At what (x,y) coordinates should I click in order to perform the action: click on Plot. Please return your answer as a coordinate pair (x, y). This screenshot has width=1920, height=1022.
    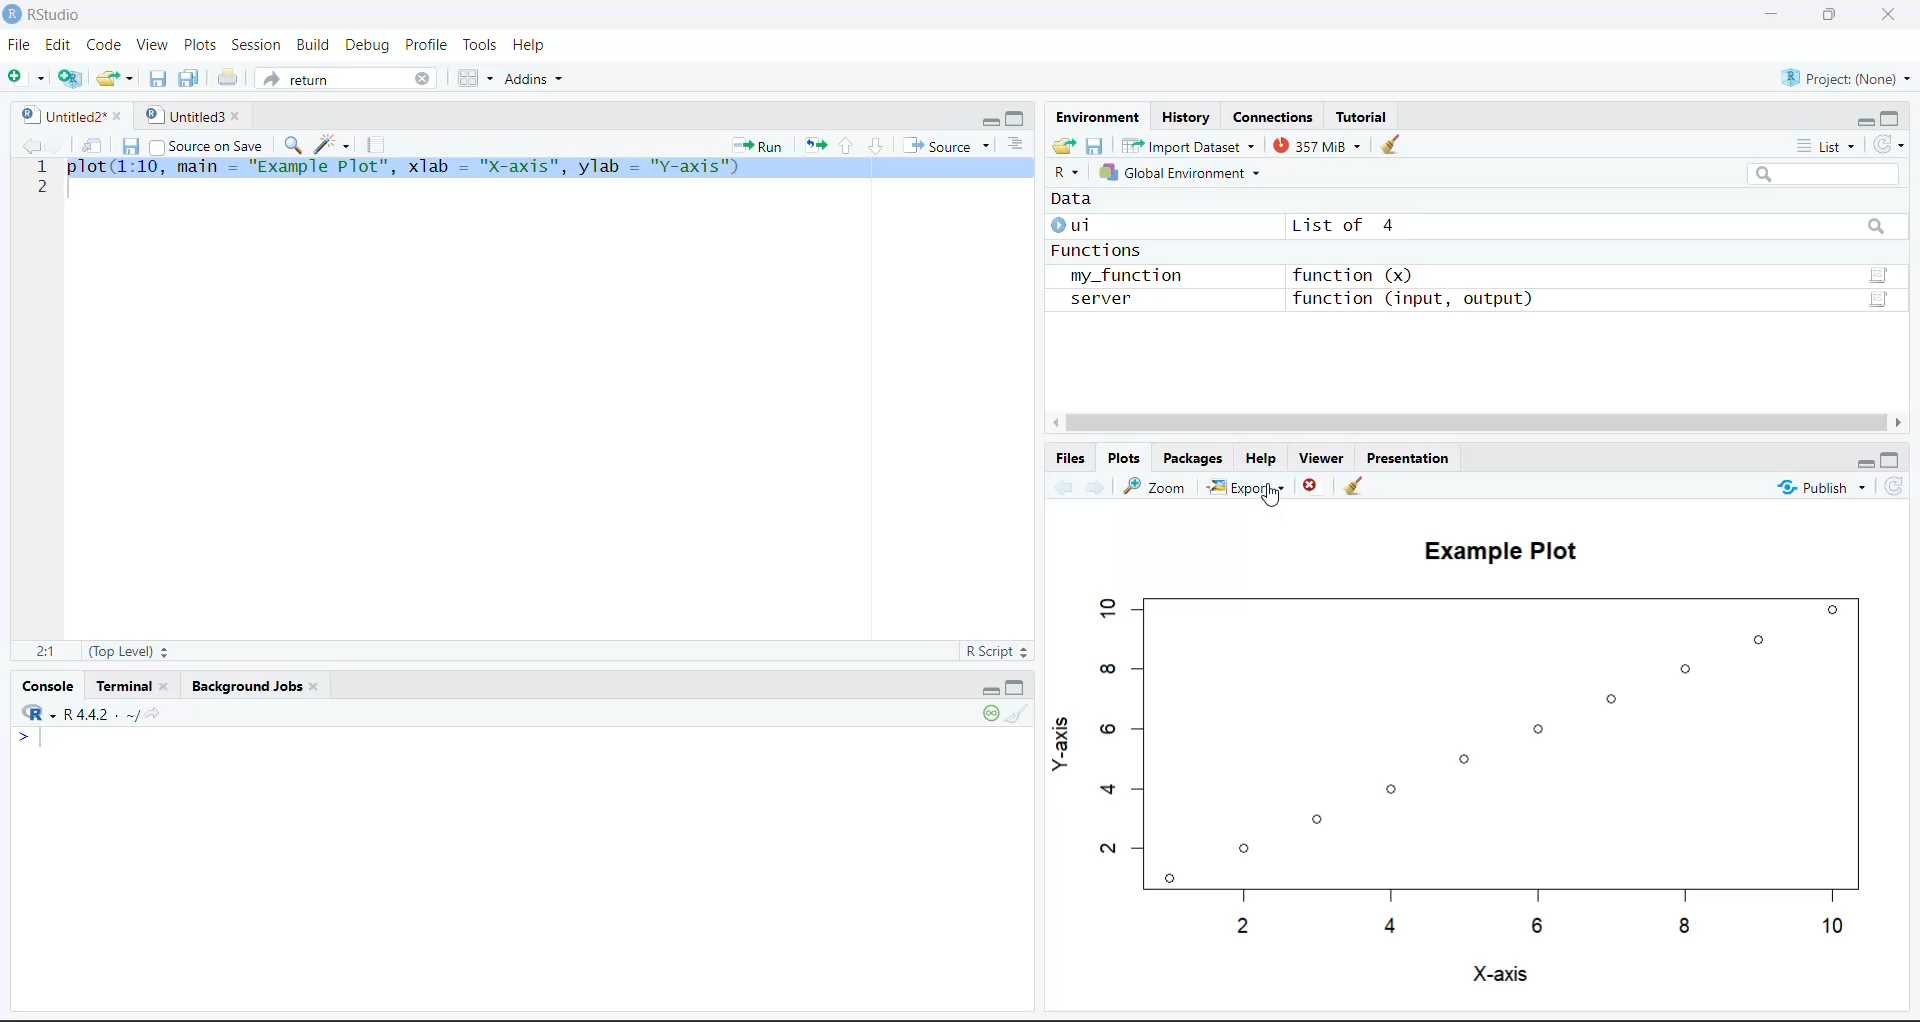
    Looking at the image, I should click on (1482, 762).